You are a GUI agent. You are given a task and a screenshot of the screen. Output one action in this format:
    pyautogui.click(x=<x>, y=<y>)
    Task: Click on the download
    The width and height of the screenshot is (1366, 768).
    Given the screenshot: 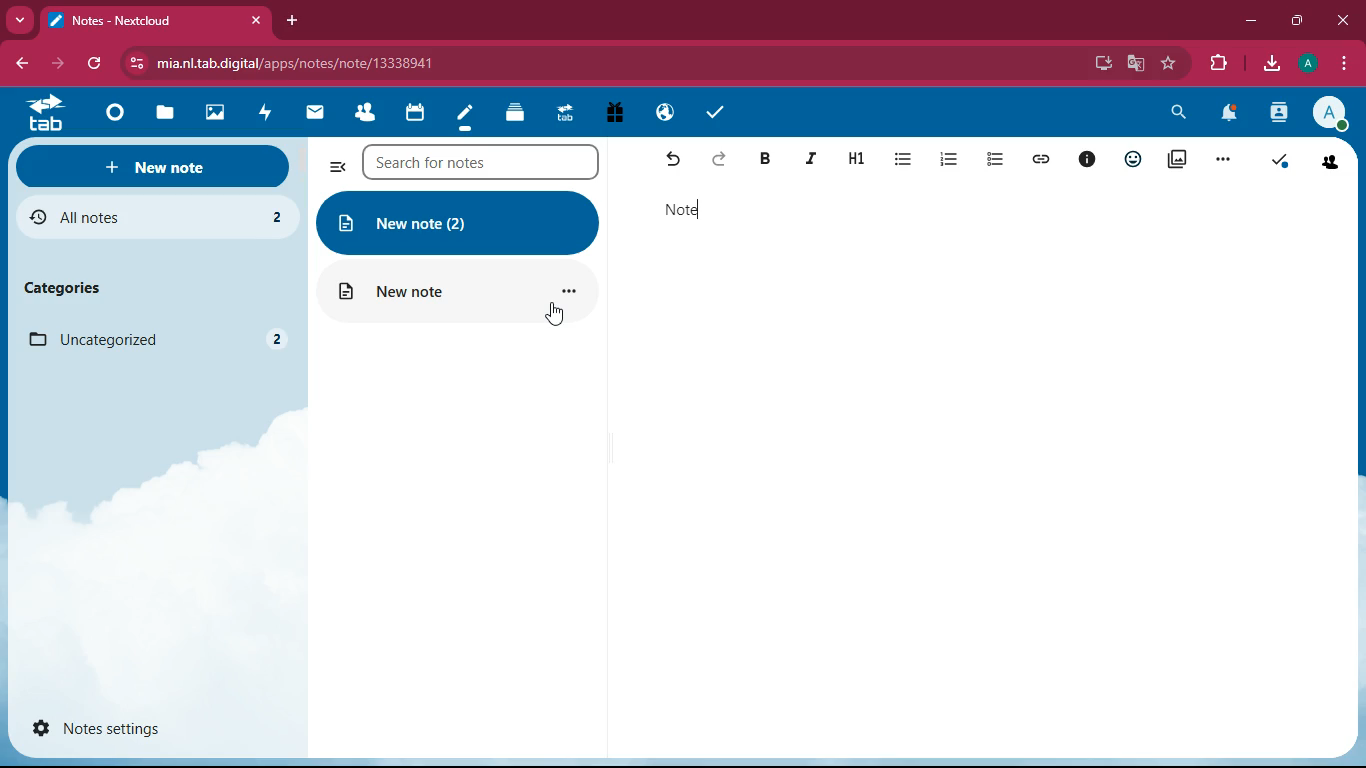 What is the action you would take?
    pyautogui.click(x=1268, y=63)
    